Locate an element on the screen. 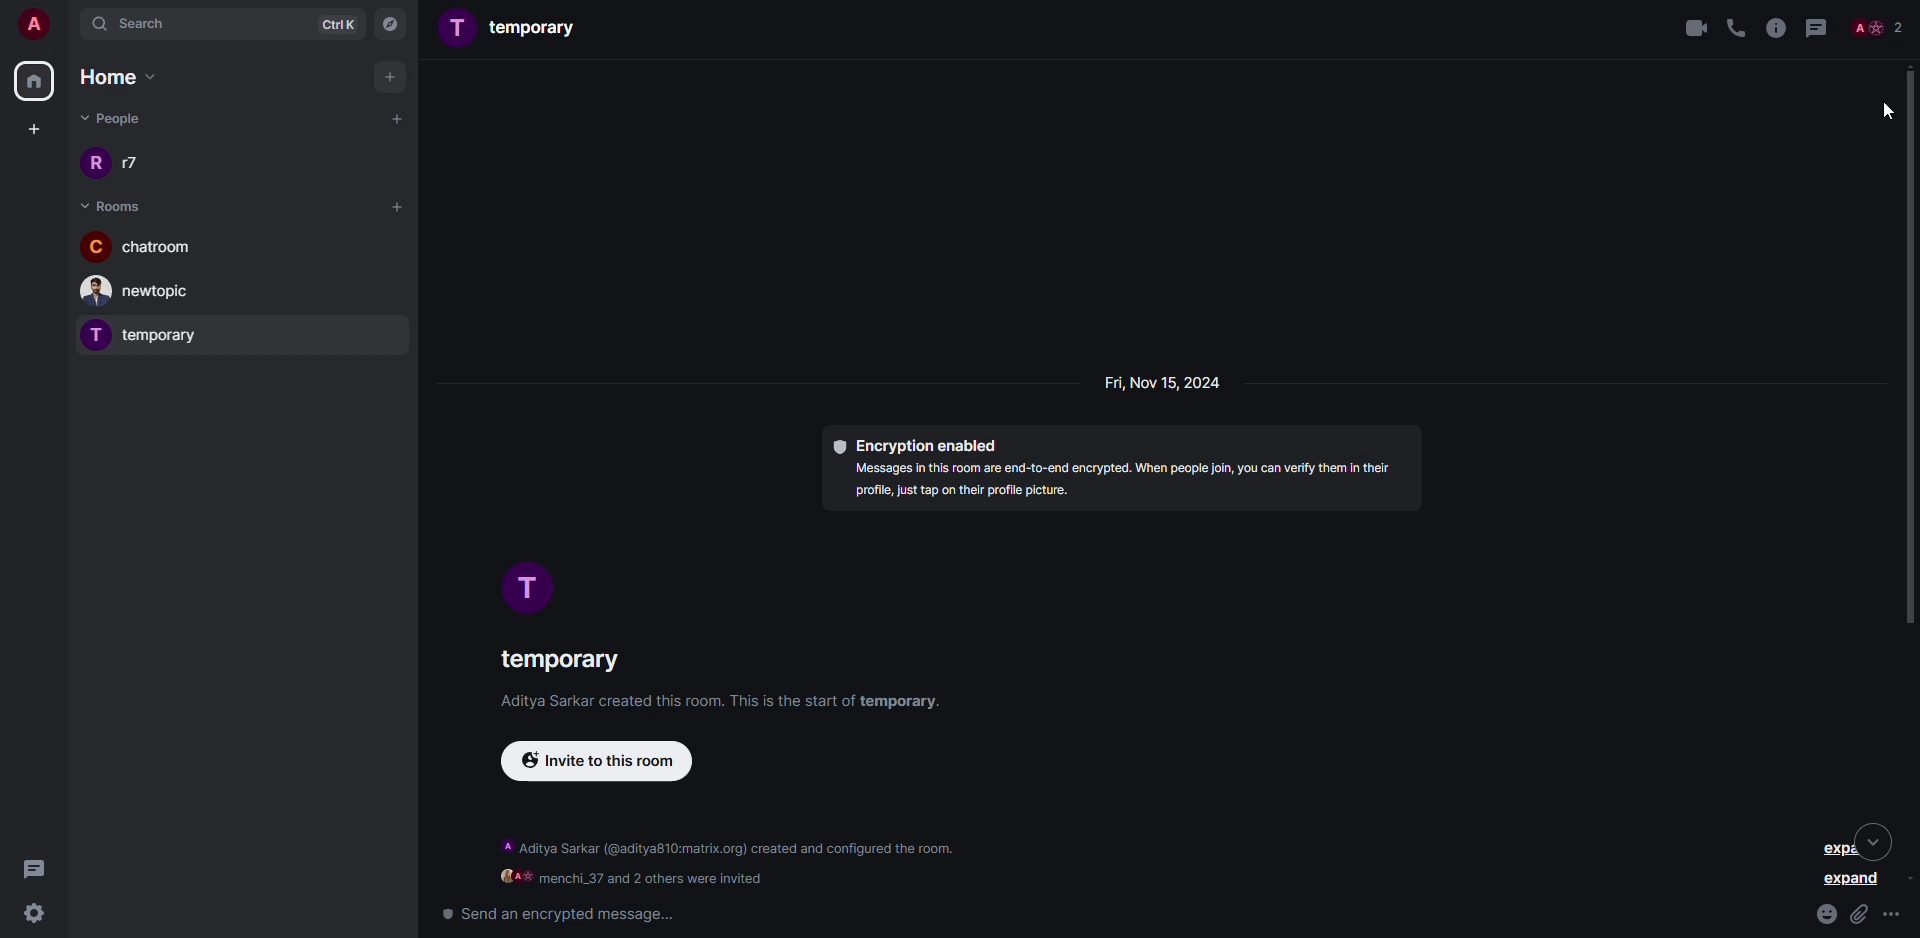 The image size is (1920, 938). day is located at coordinates (1156, 385).